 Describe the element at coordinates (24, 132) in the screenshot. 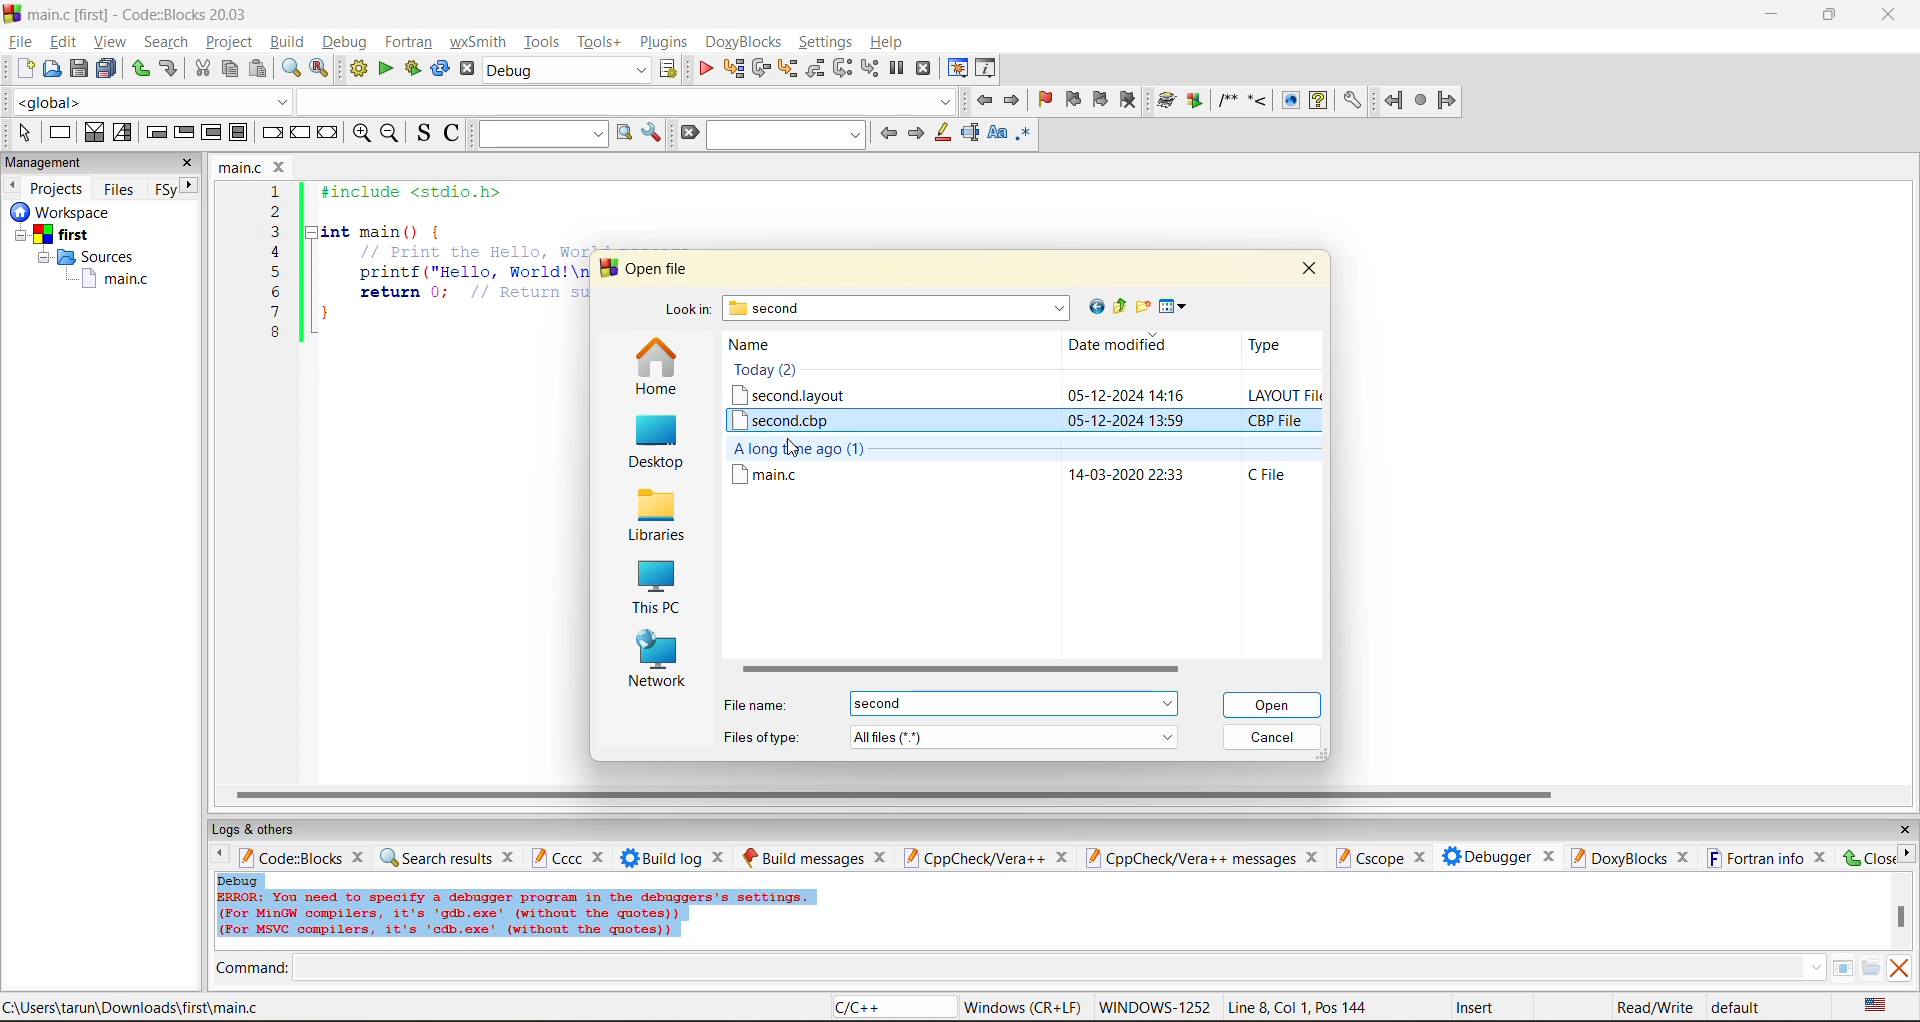

I see `select` at that location.